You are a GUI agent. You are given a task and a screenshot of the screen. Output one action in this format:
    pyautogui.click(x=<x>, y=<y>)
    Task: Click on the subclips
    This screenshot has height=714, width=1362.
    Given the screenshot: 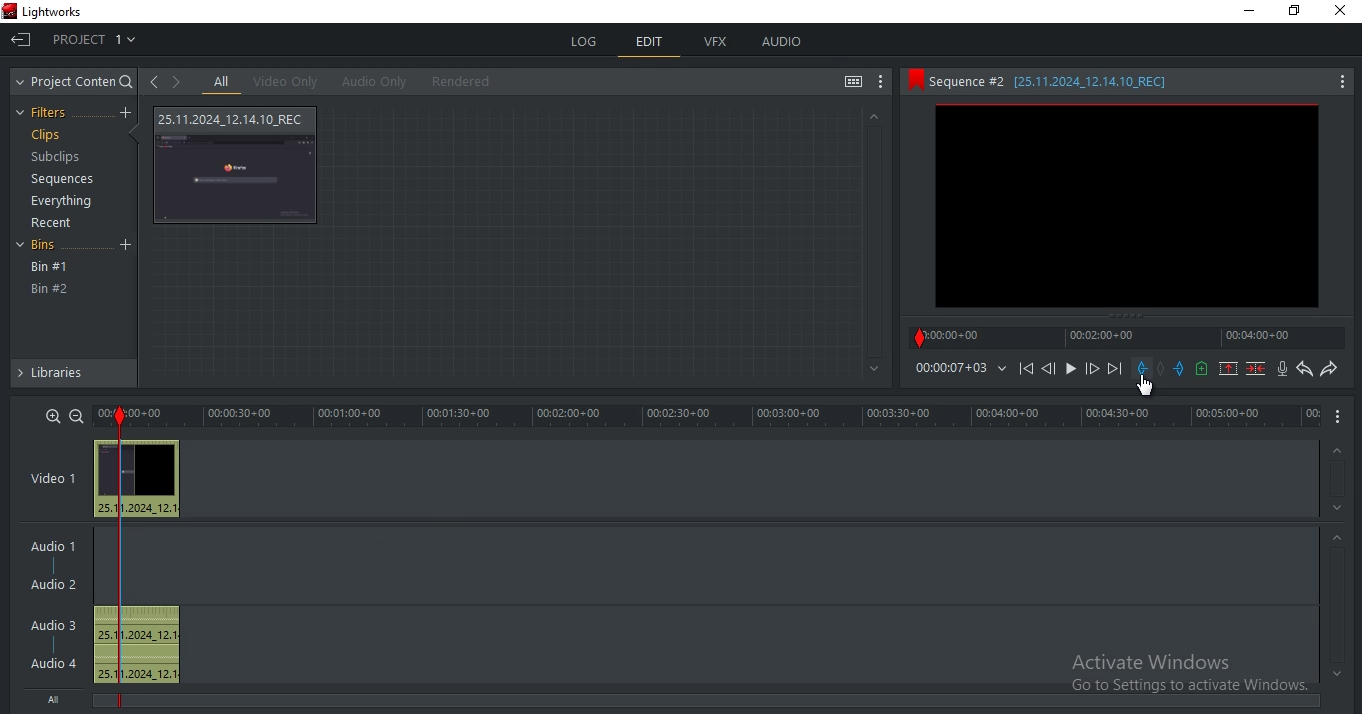 What is the action you would take?
    pyautogui.click(x=58, y=159)
    